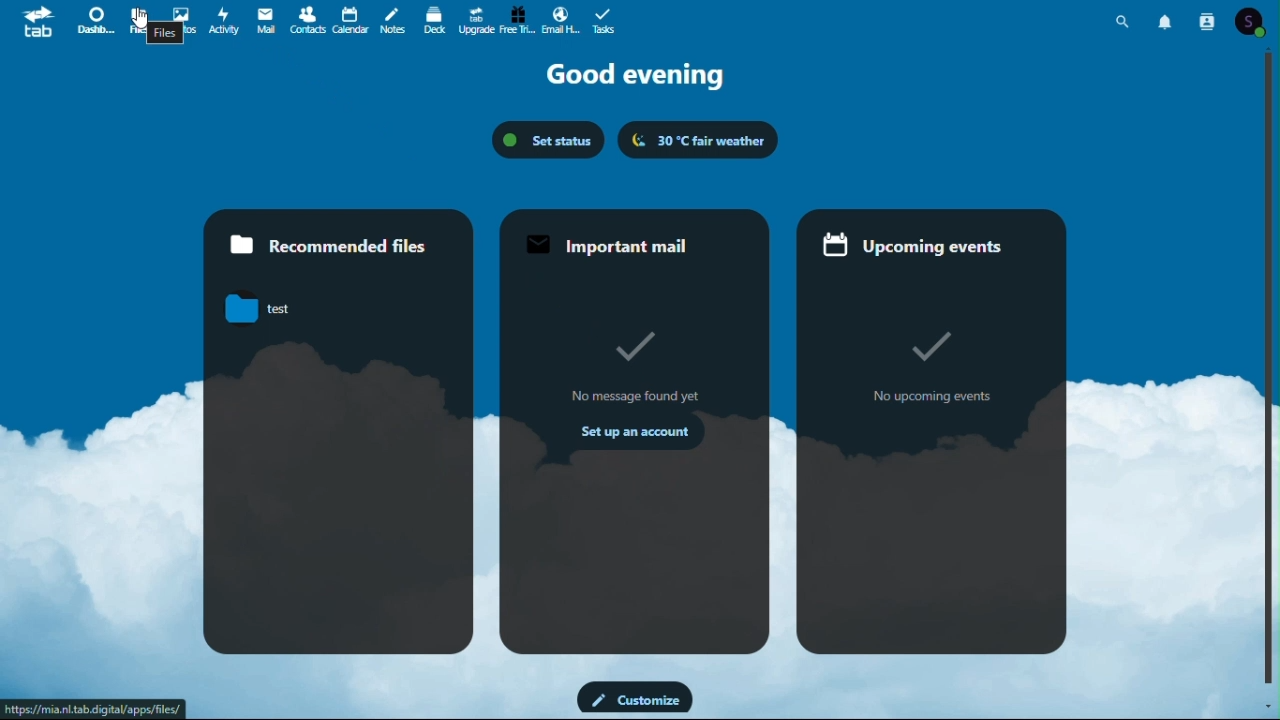  What do you see at coordinates (395, 22) in the screenshot?
I see `Notes ` at bounding box center [395, 22].